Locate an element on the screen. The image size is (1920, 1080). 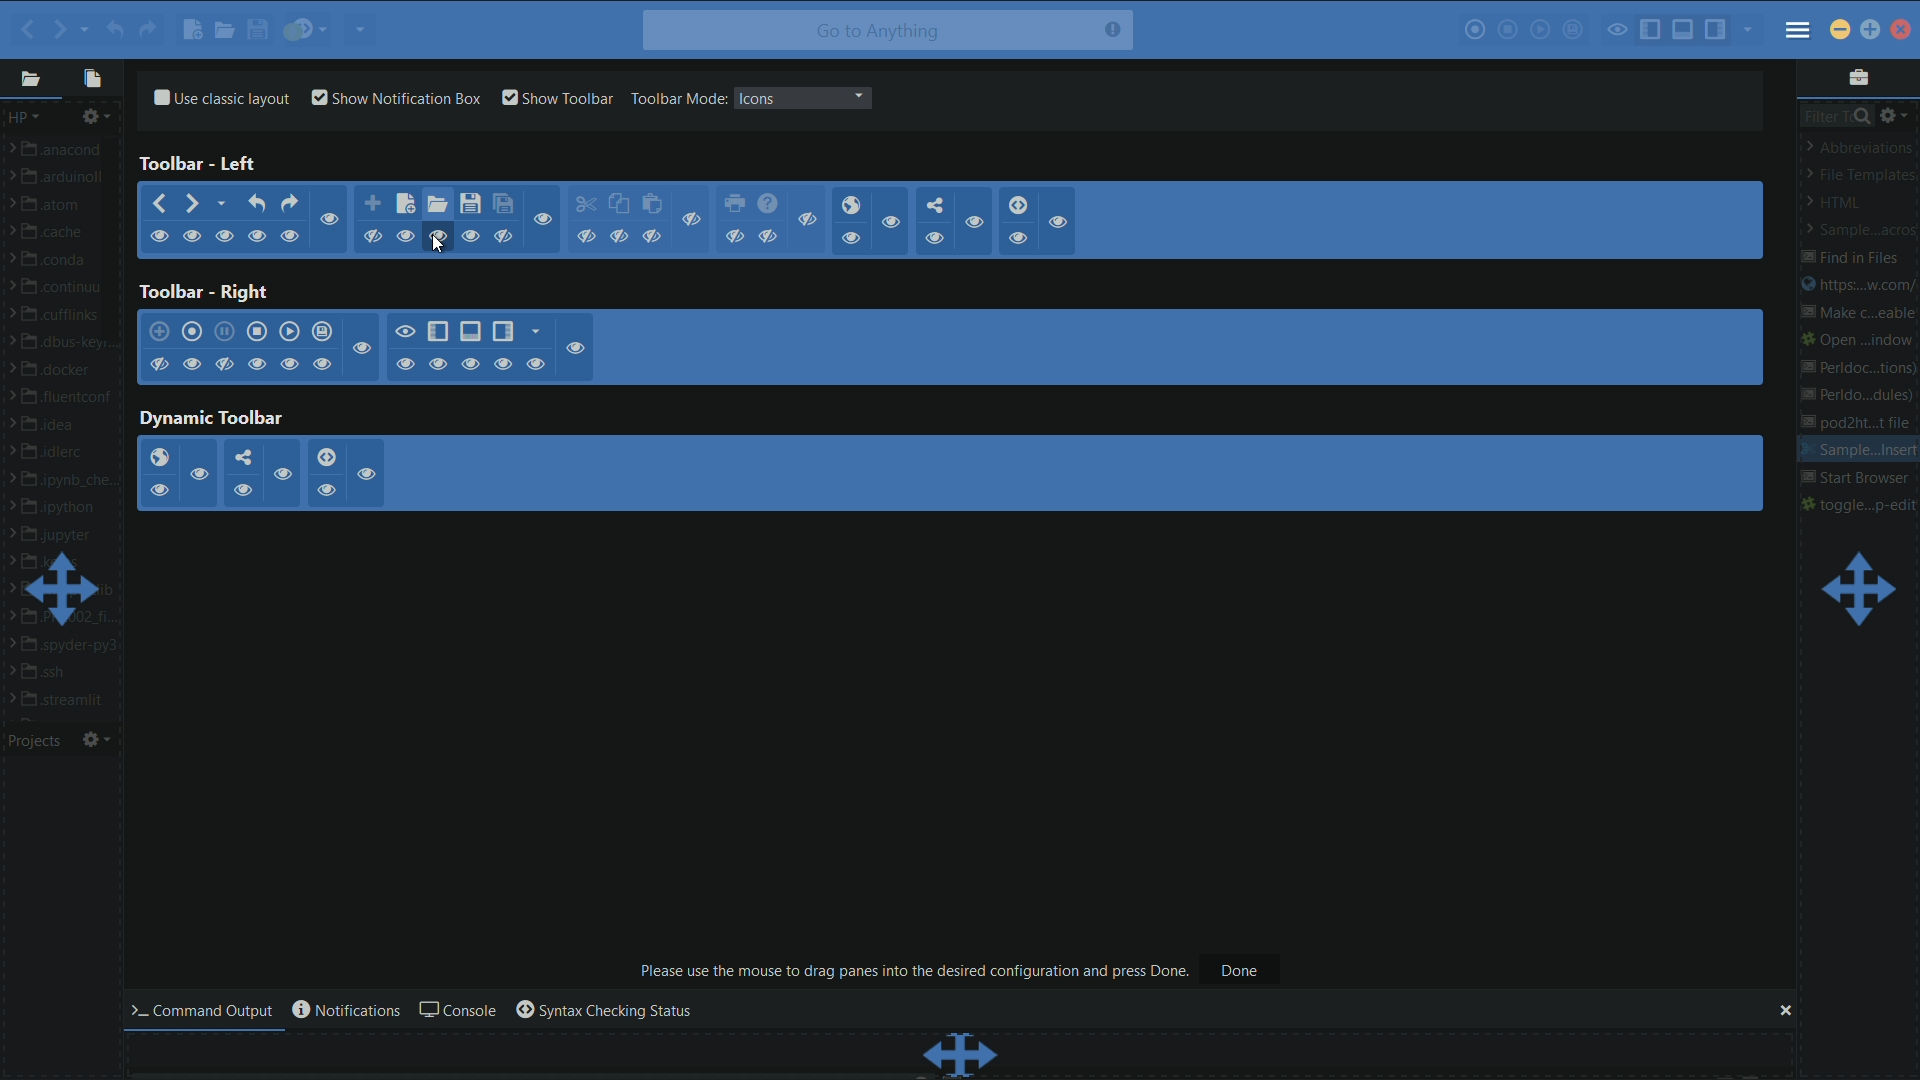
copy is located at coordinates (618, 205).